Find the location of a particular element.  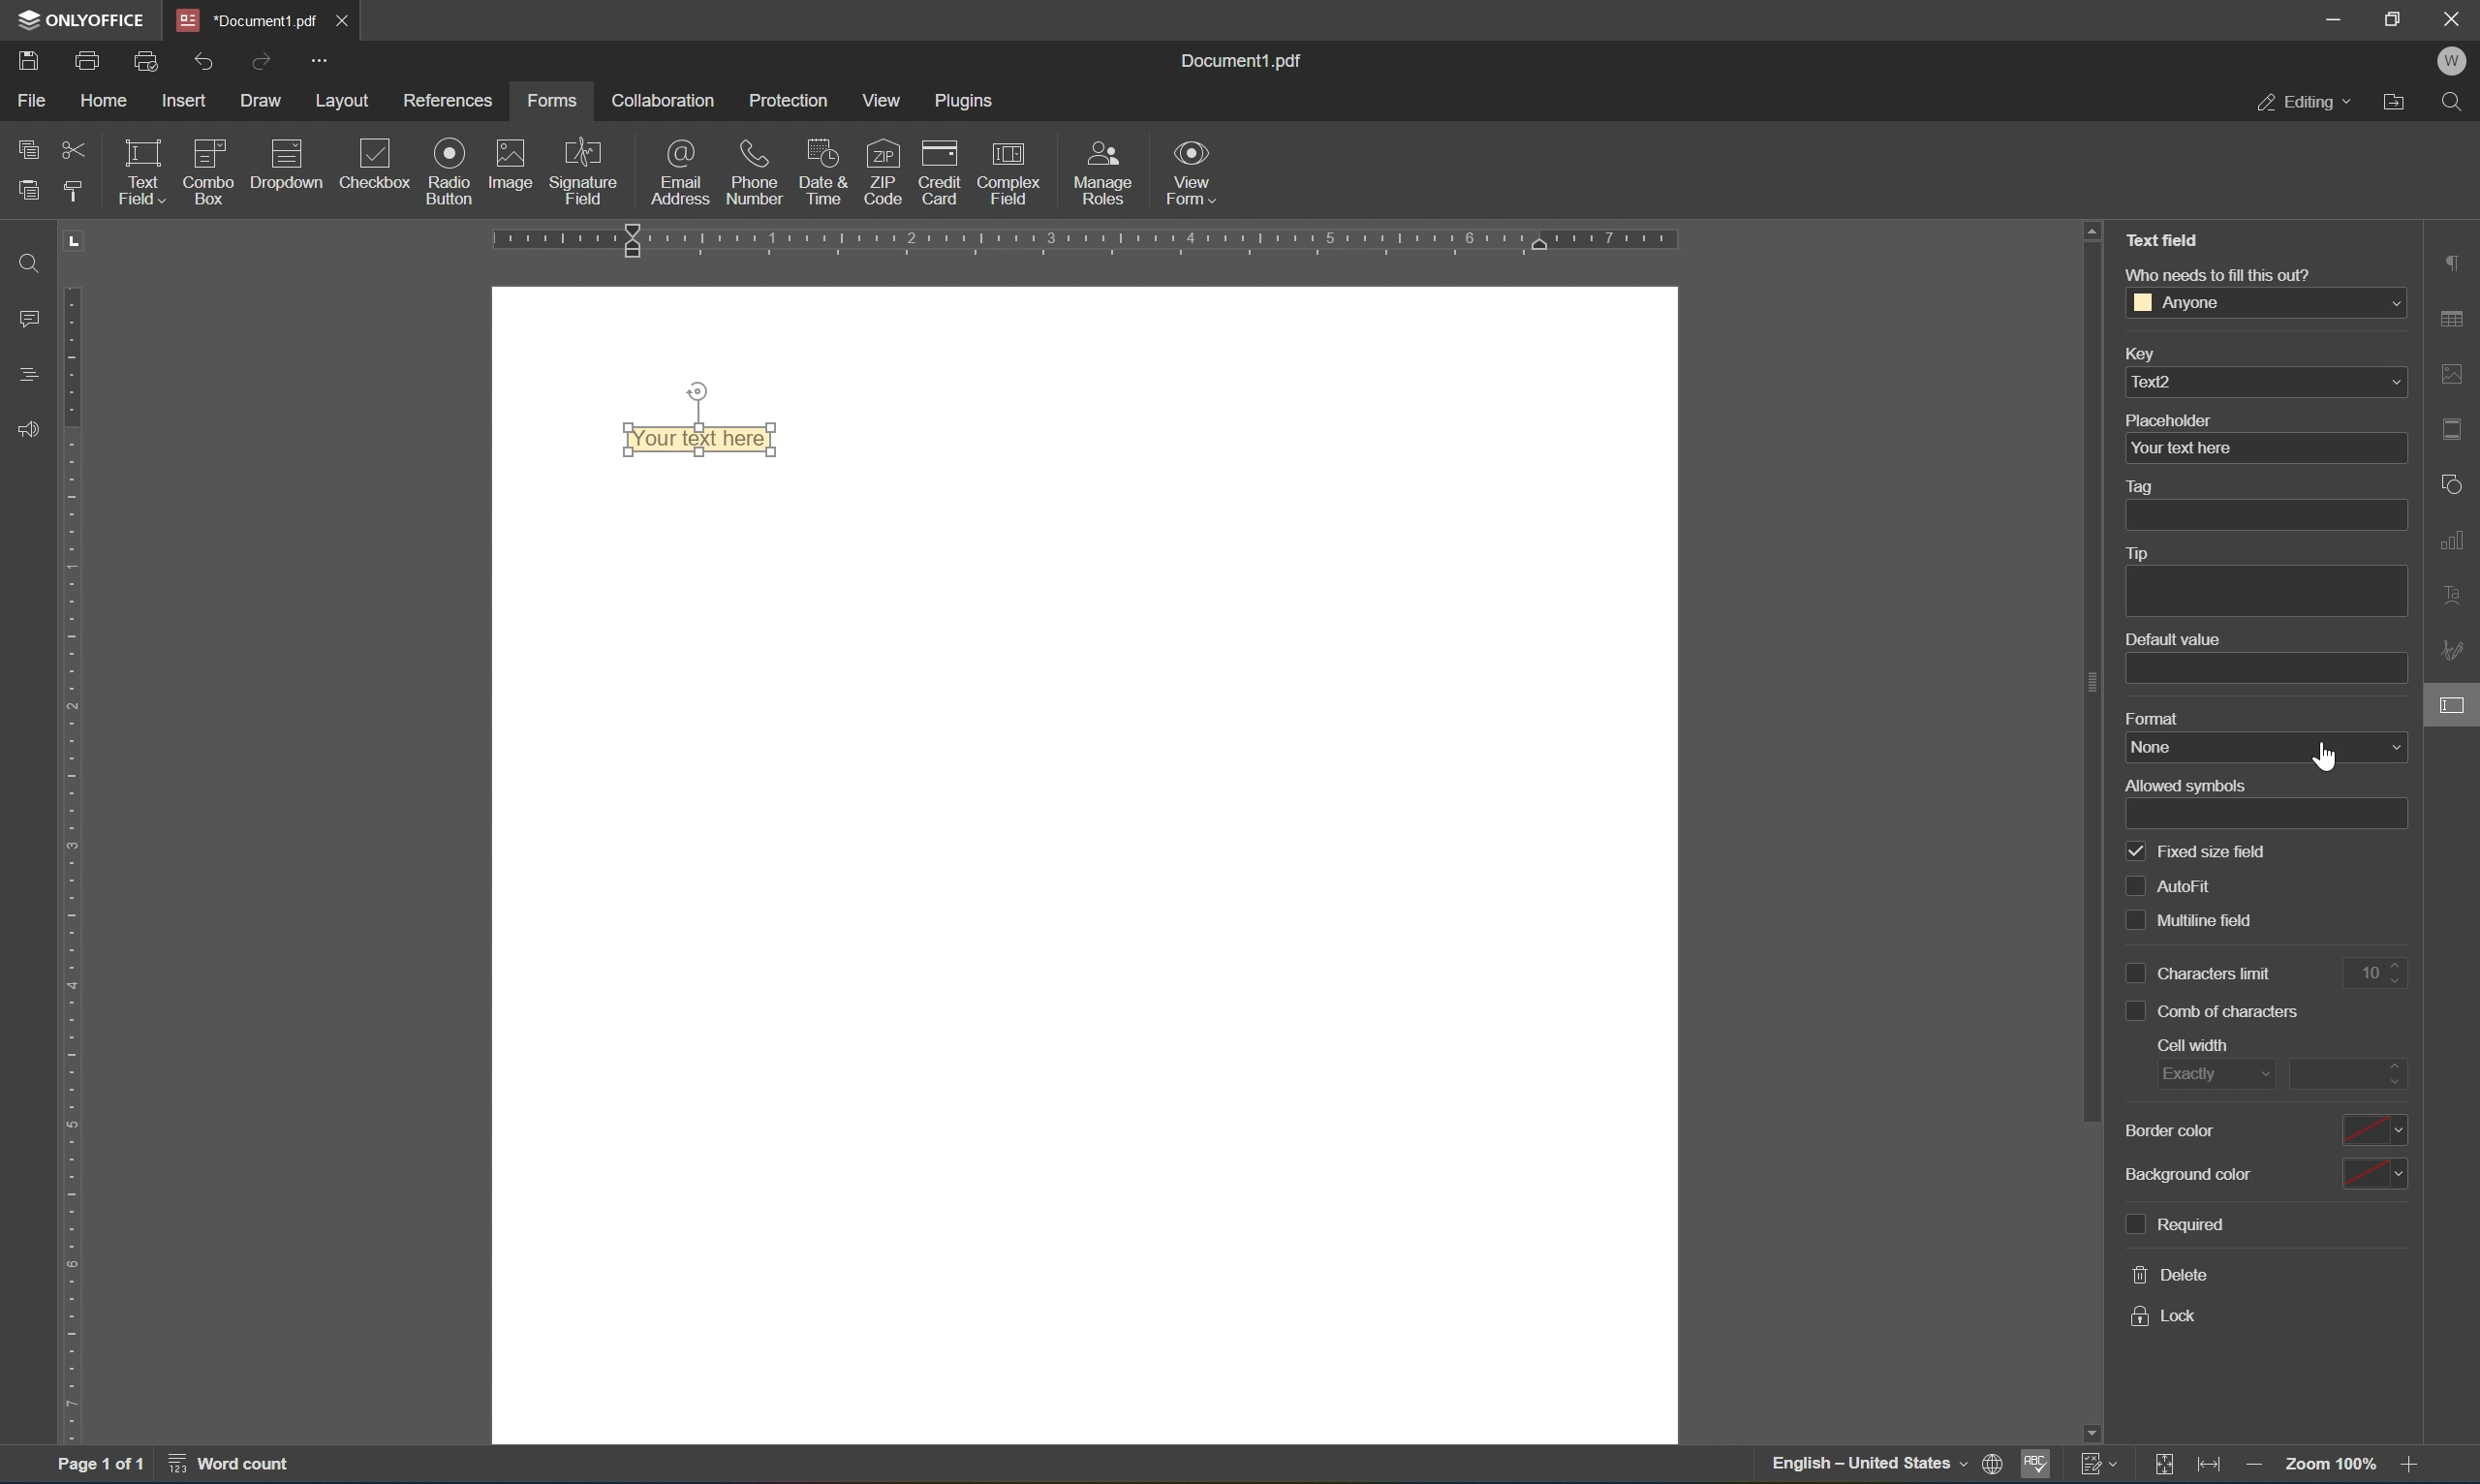

feedback & support is located at coordinates (27, 424).